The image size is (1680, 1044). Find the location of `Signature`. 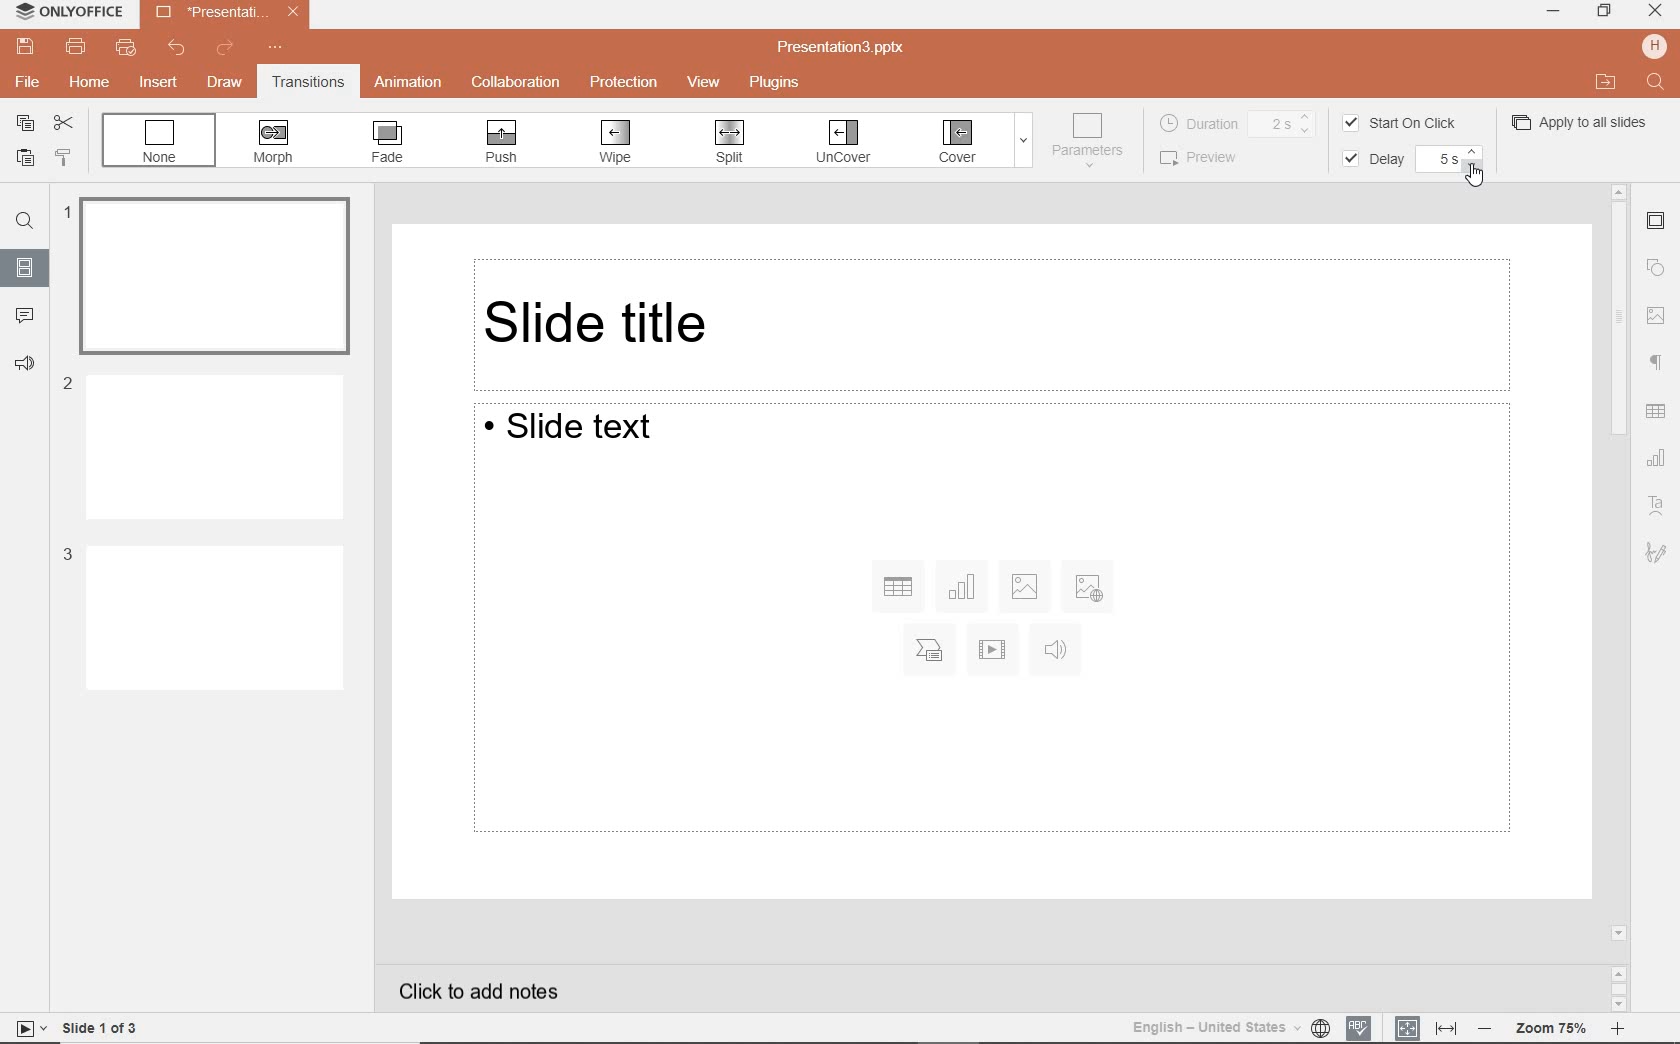

Signature is located at coordinates (1662, 556).